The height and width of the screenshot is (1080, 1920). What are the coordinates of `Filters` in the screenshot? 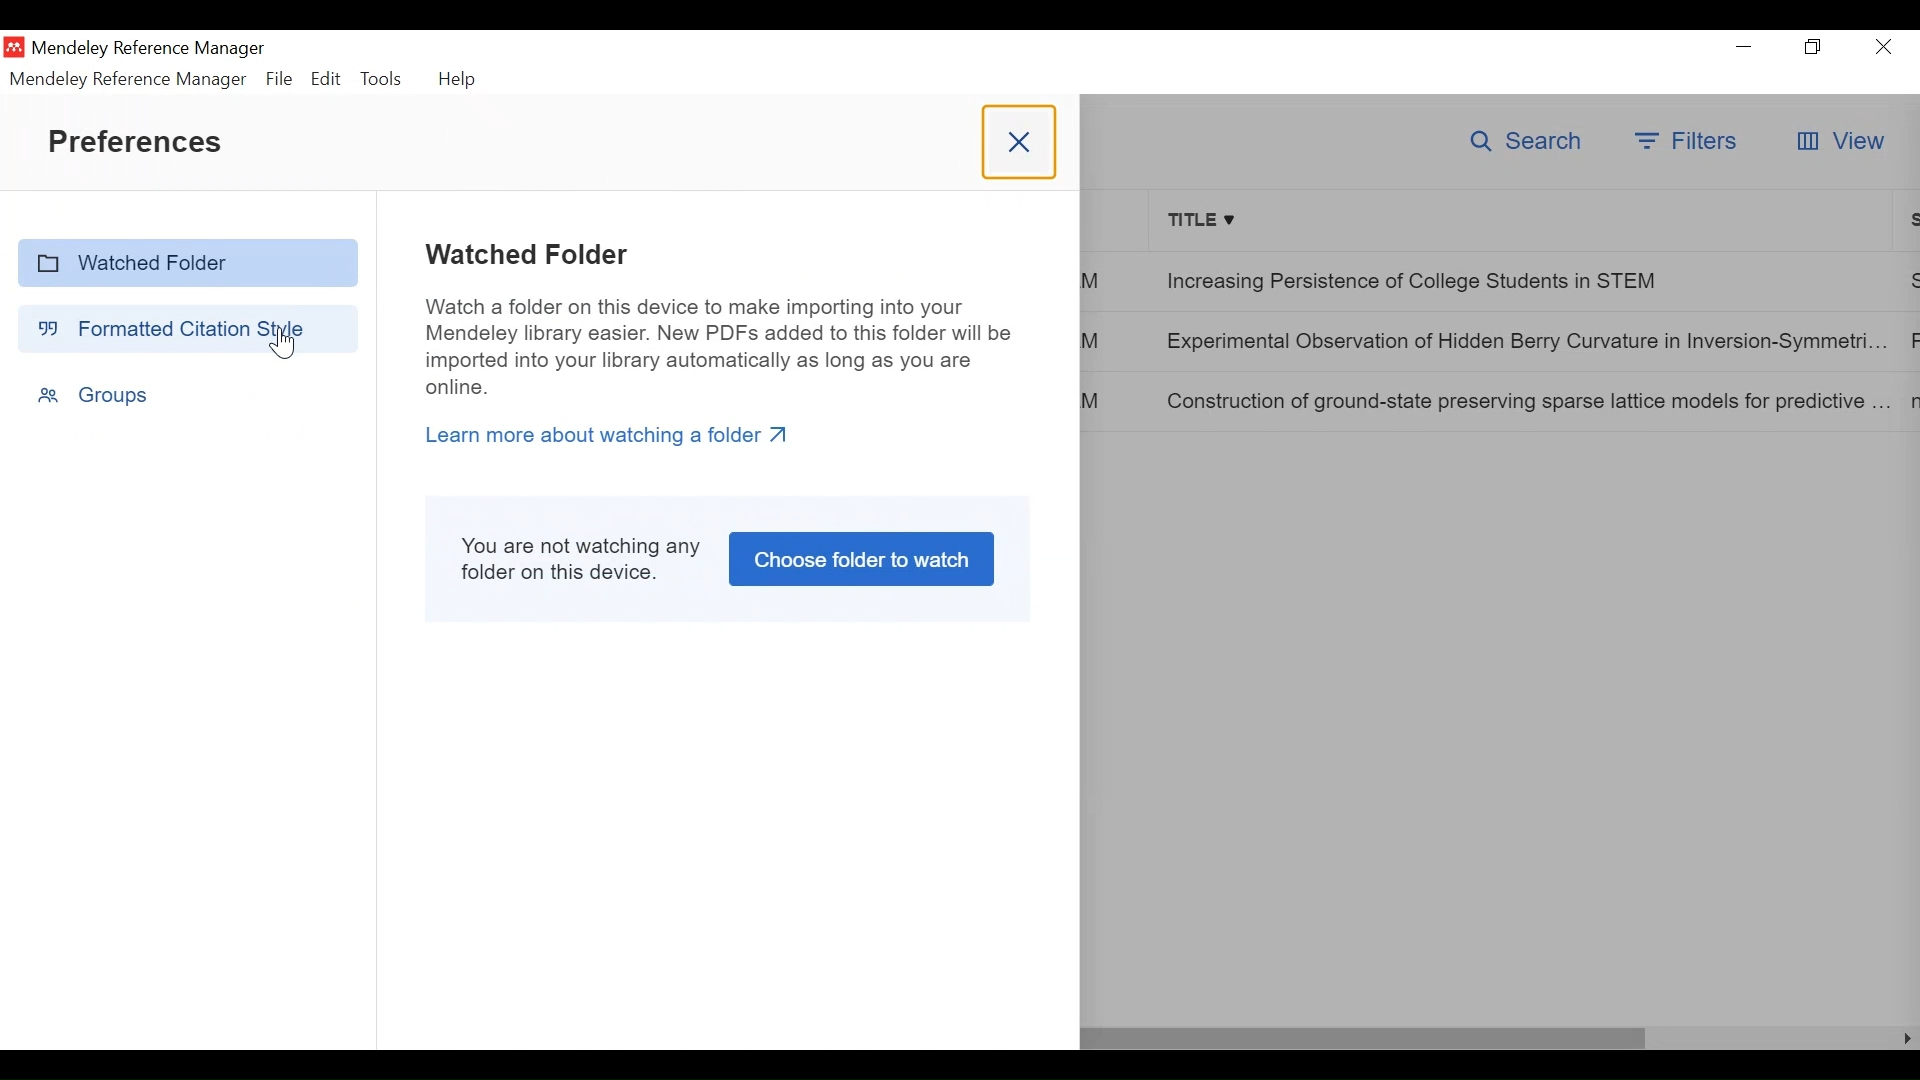 It's located at (1688, 142).